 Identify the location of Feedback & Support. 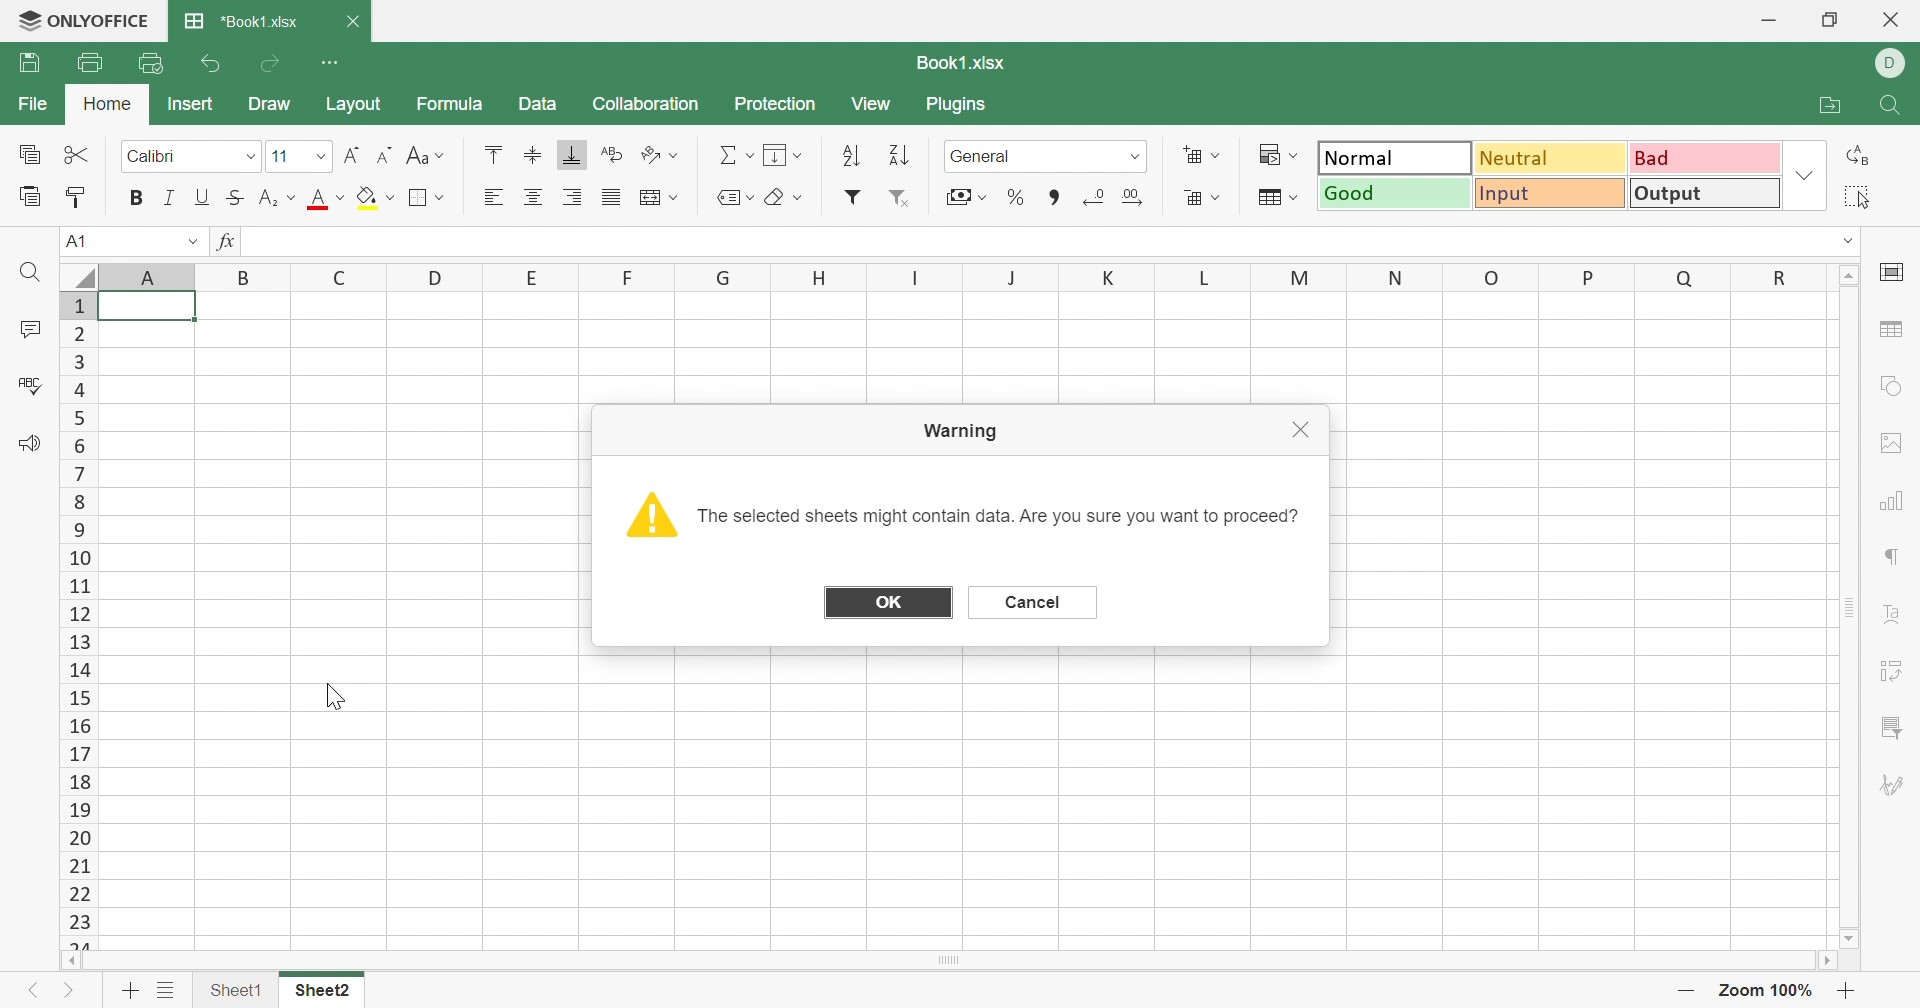
(33, 444).